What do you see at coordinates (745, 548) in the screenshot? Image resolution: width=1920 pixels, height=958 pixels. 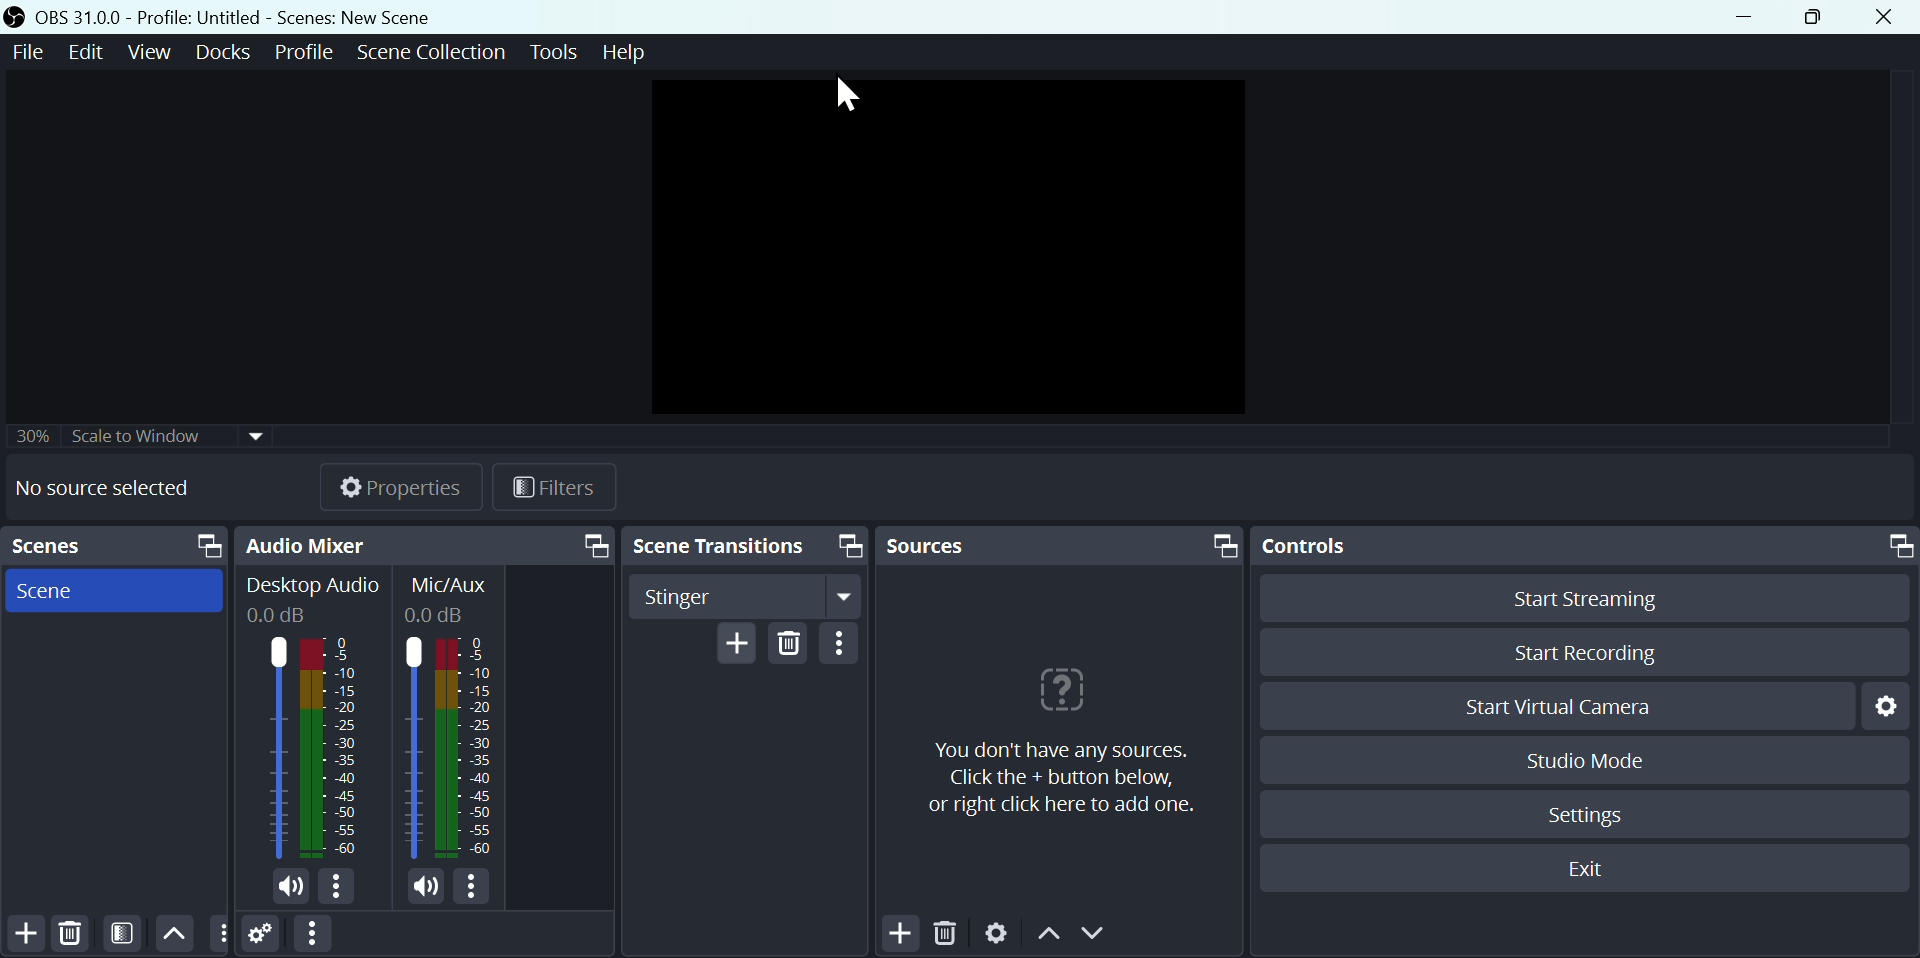 I see `` at bounding box center [745, 548].